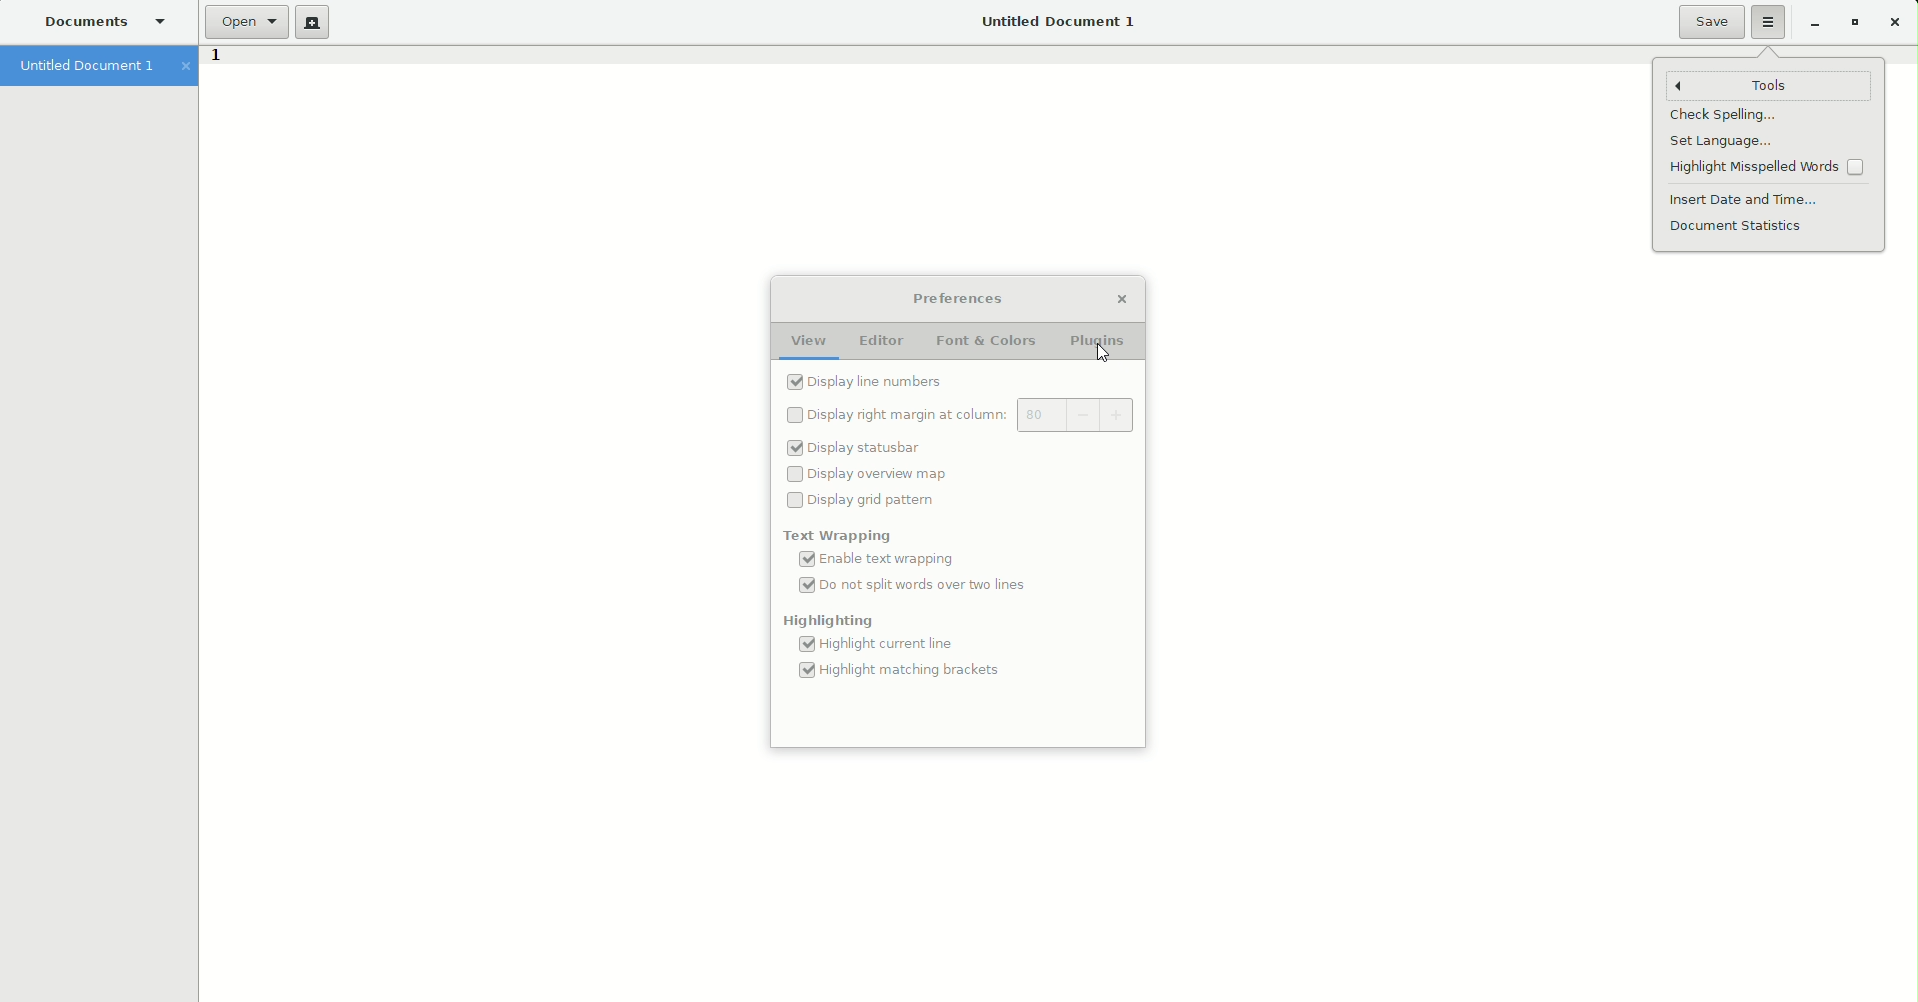  What do you see at coordinates (831, 623) in the screenshot?
I see `Highlighting` at bounding box center [831, 623].